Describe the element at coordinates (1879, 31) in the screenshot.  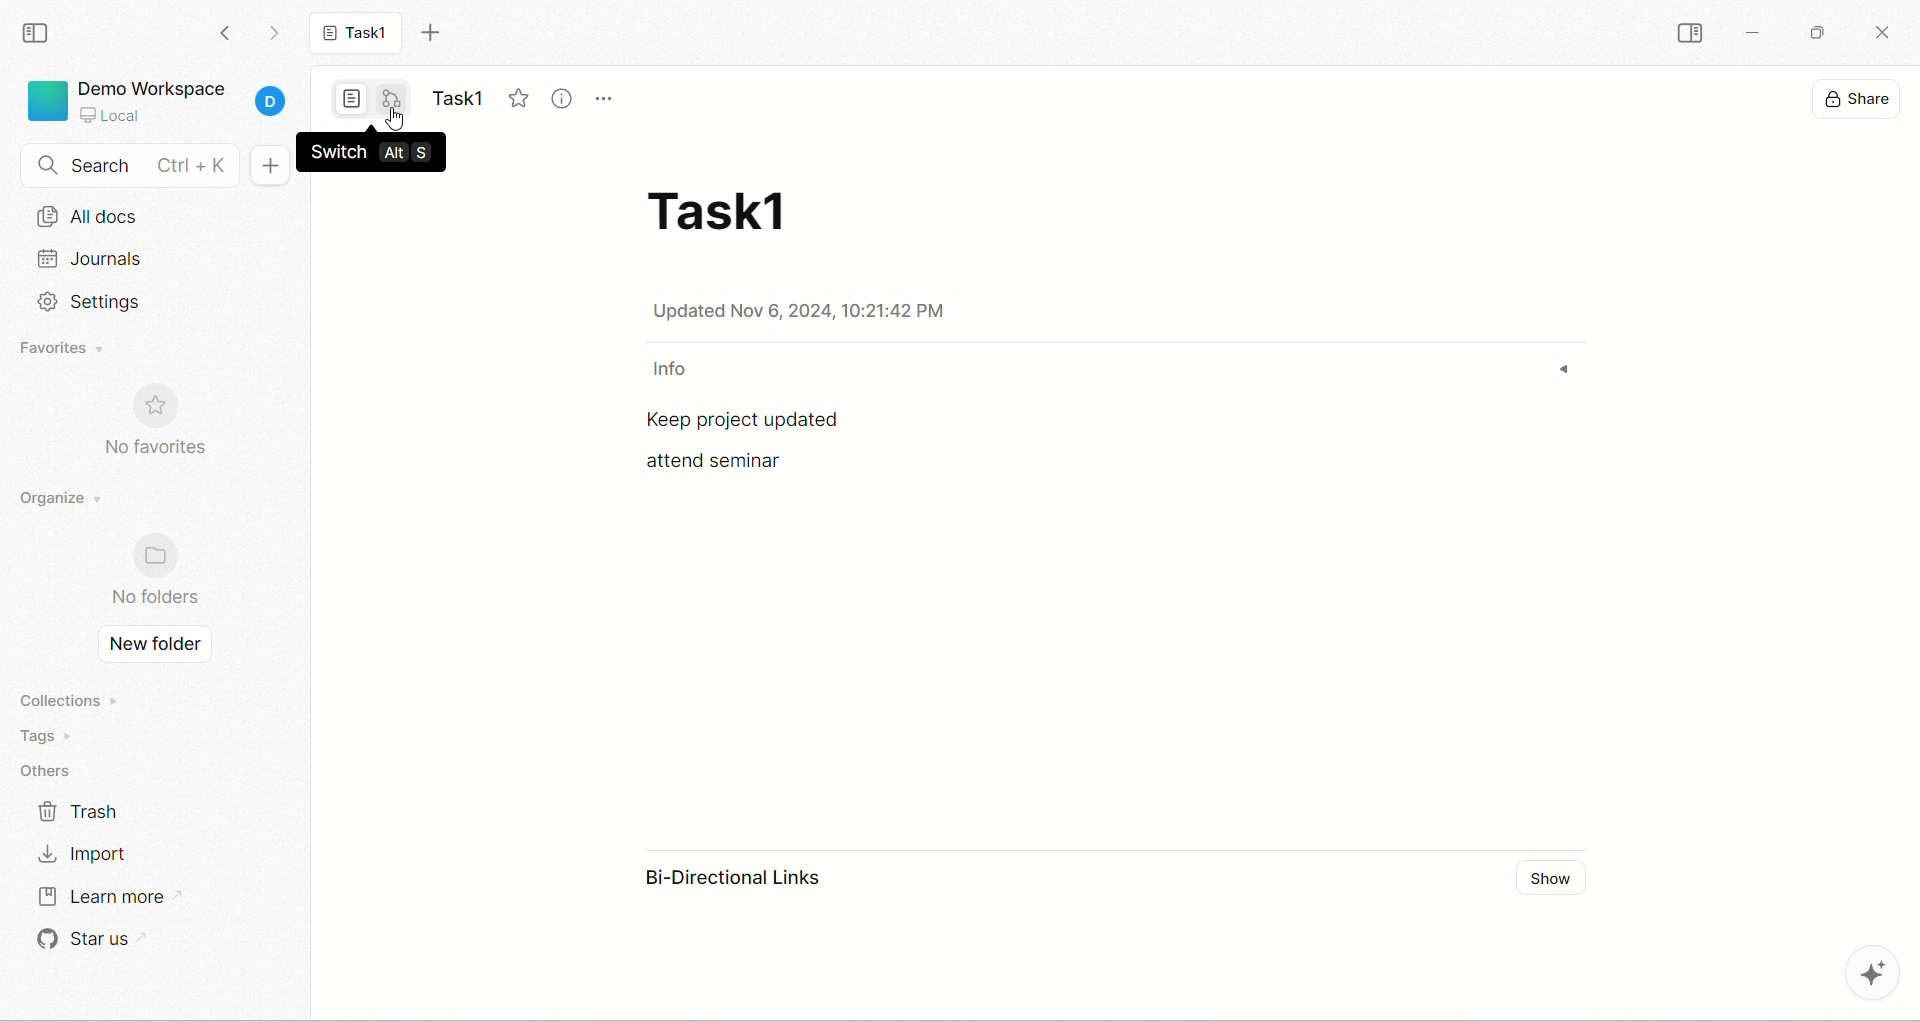
I see `close` at that location.